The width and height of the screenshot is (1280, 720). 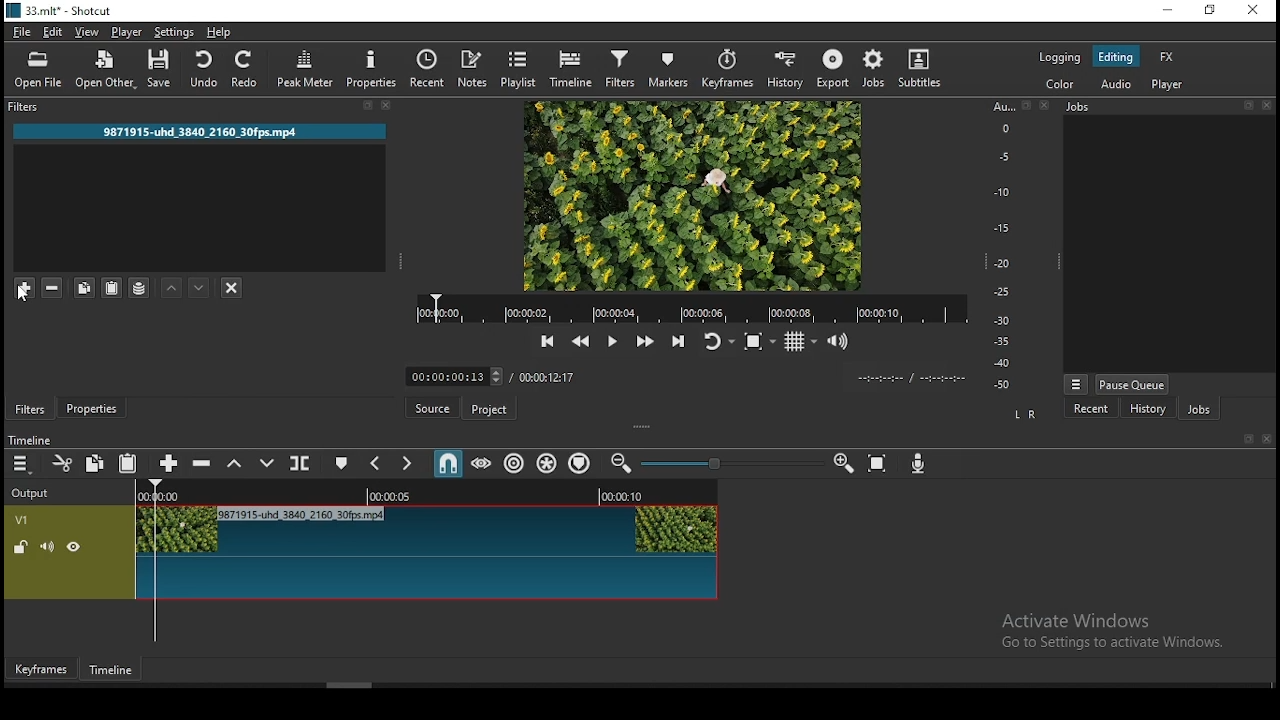 I want to click on settings, so click(x=174, y=30).